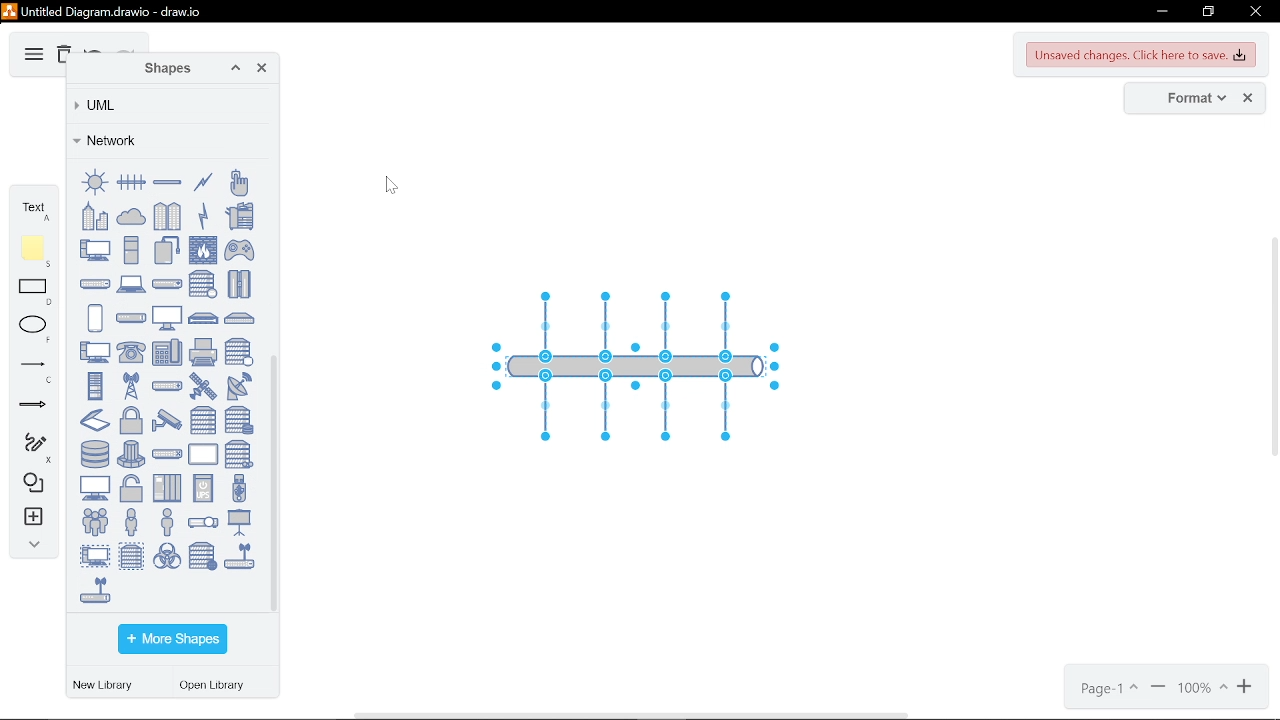 Image resolution: width=1280 pixels, height=720 pixels. Describe the element at coordinates (1254, 13) in the screenshot. I see `close` at that location.